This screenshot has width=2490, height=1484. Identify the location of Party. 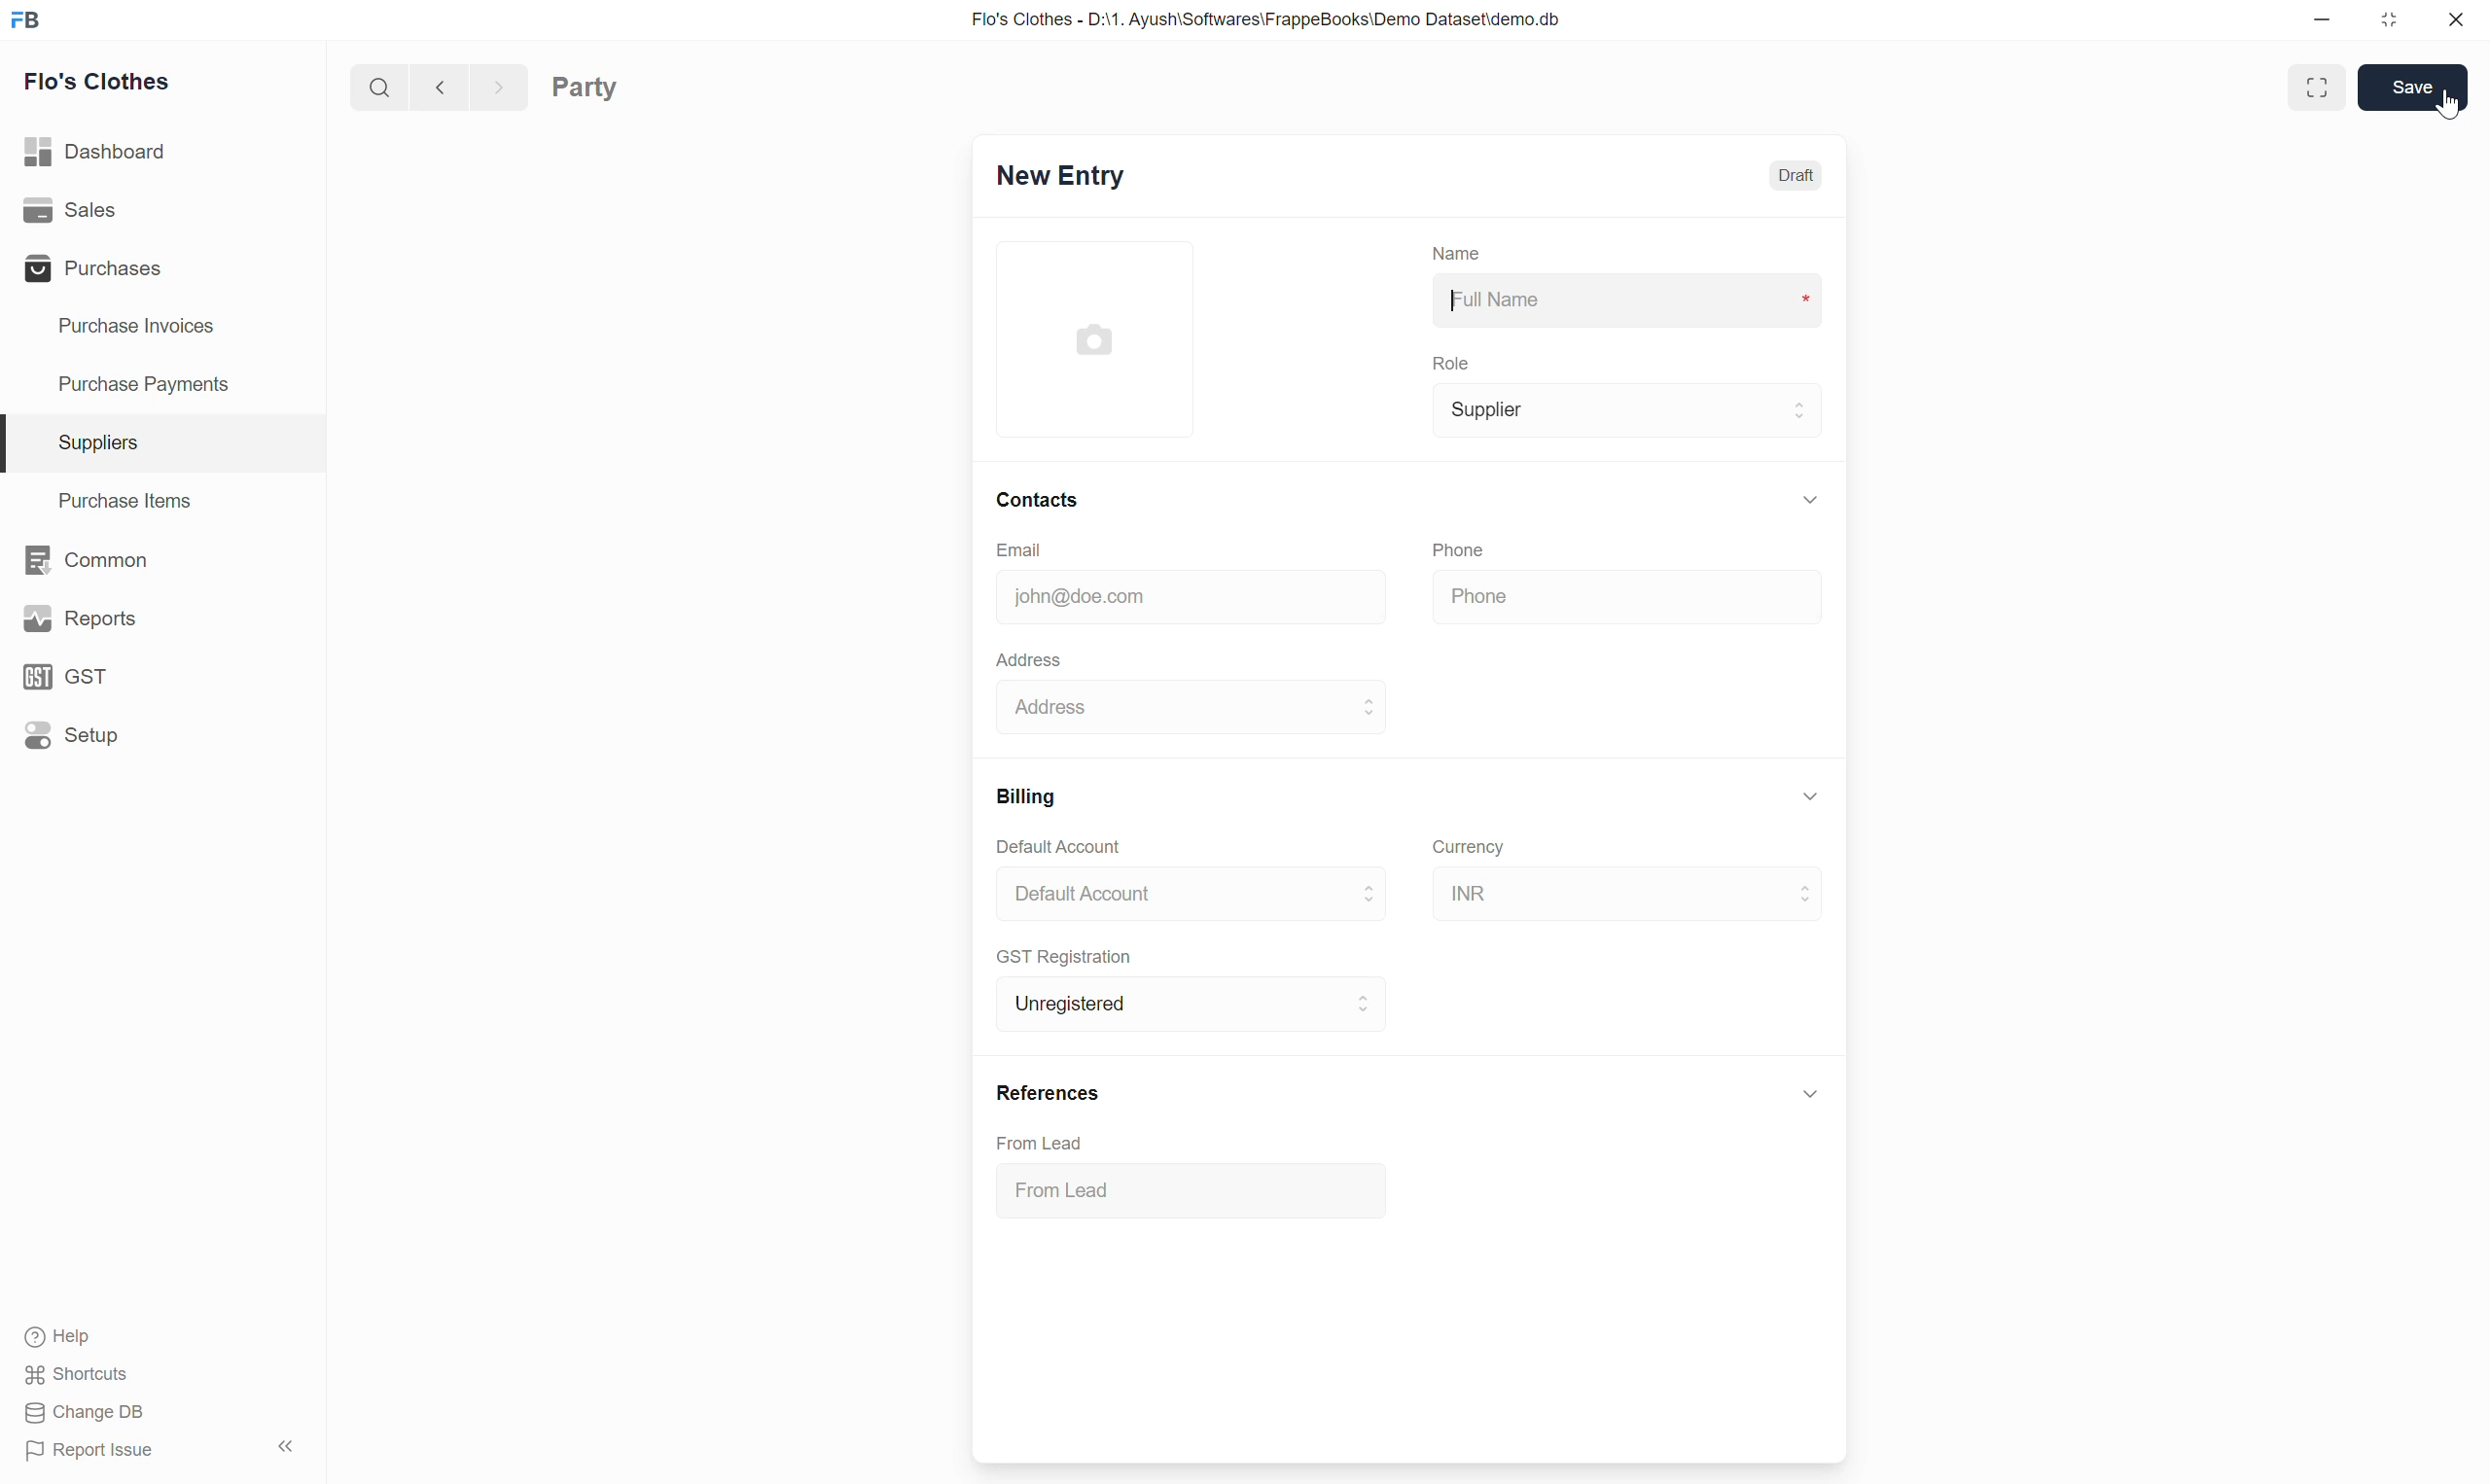
(585, 87).